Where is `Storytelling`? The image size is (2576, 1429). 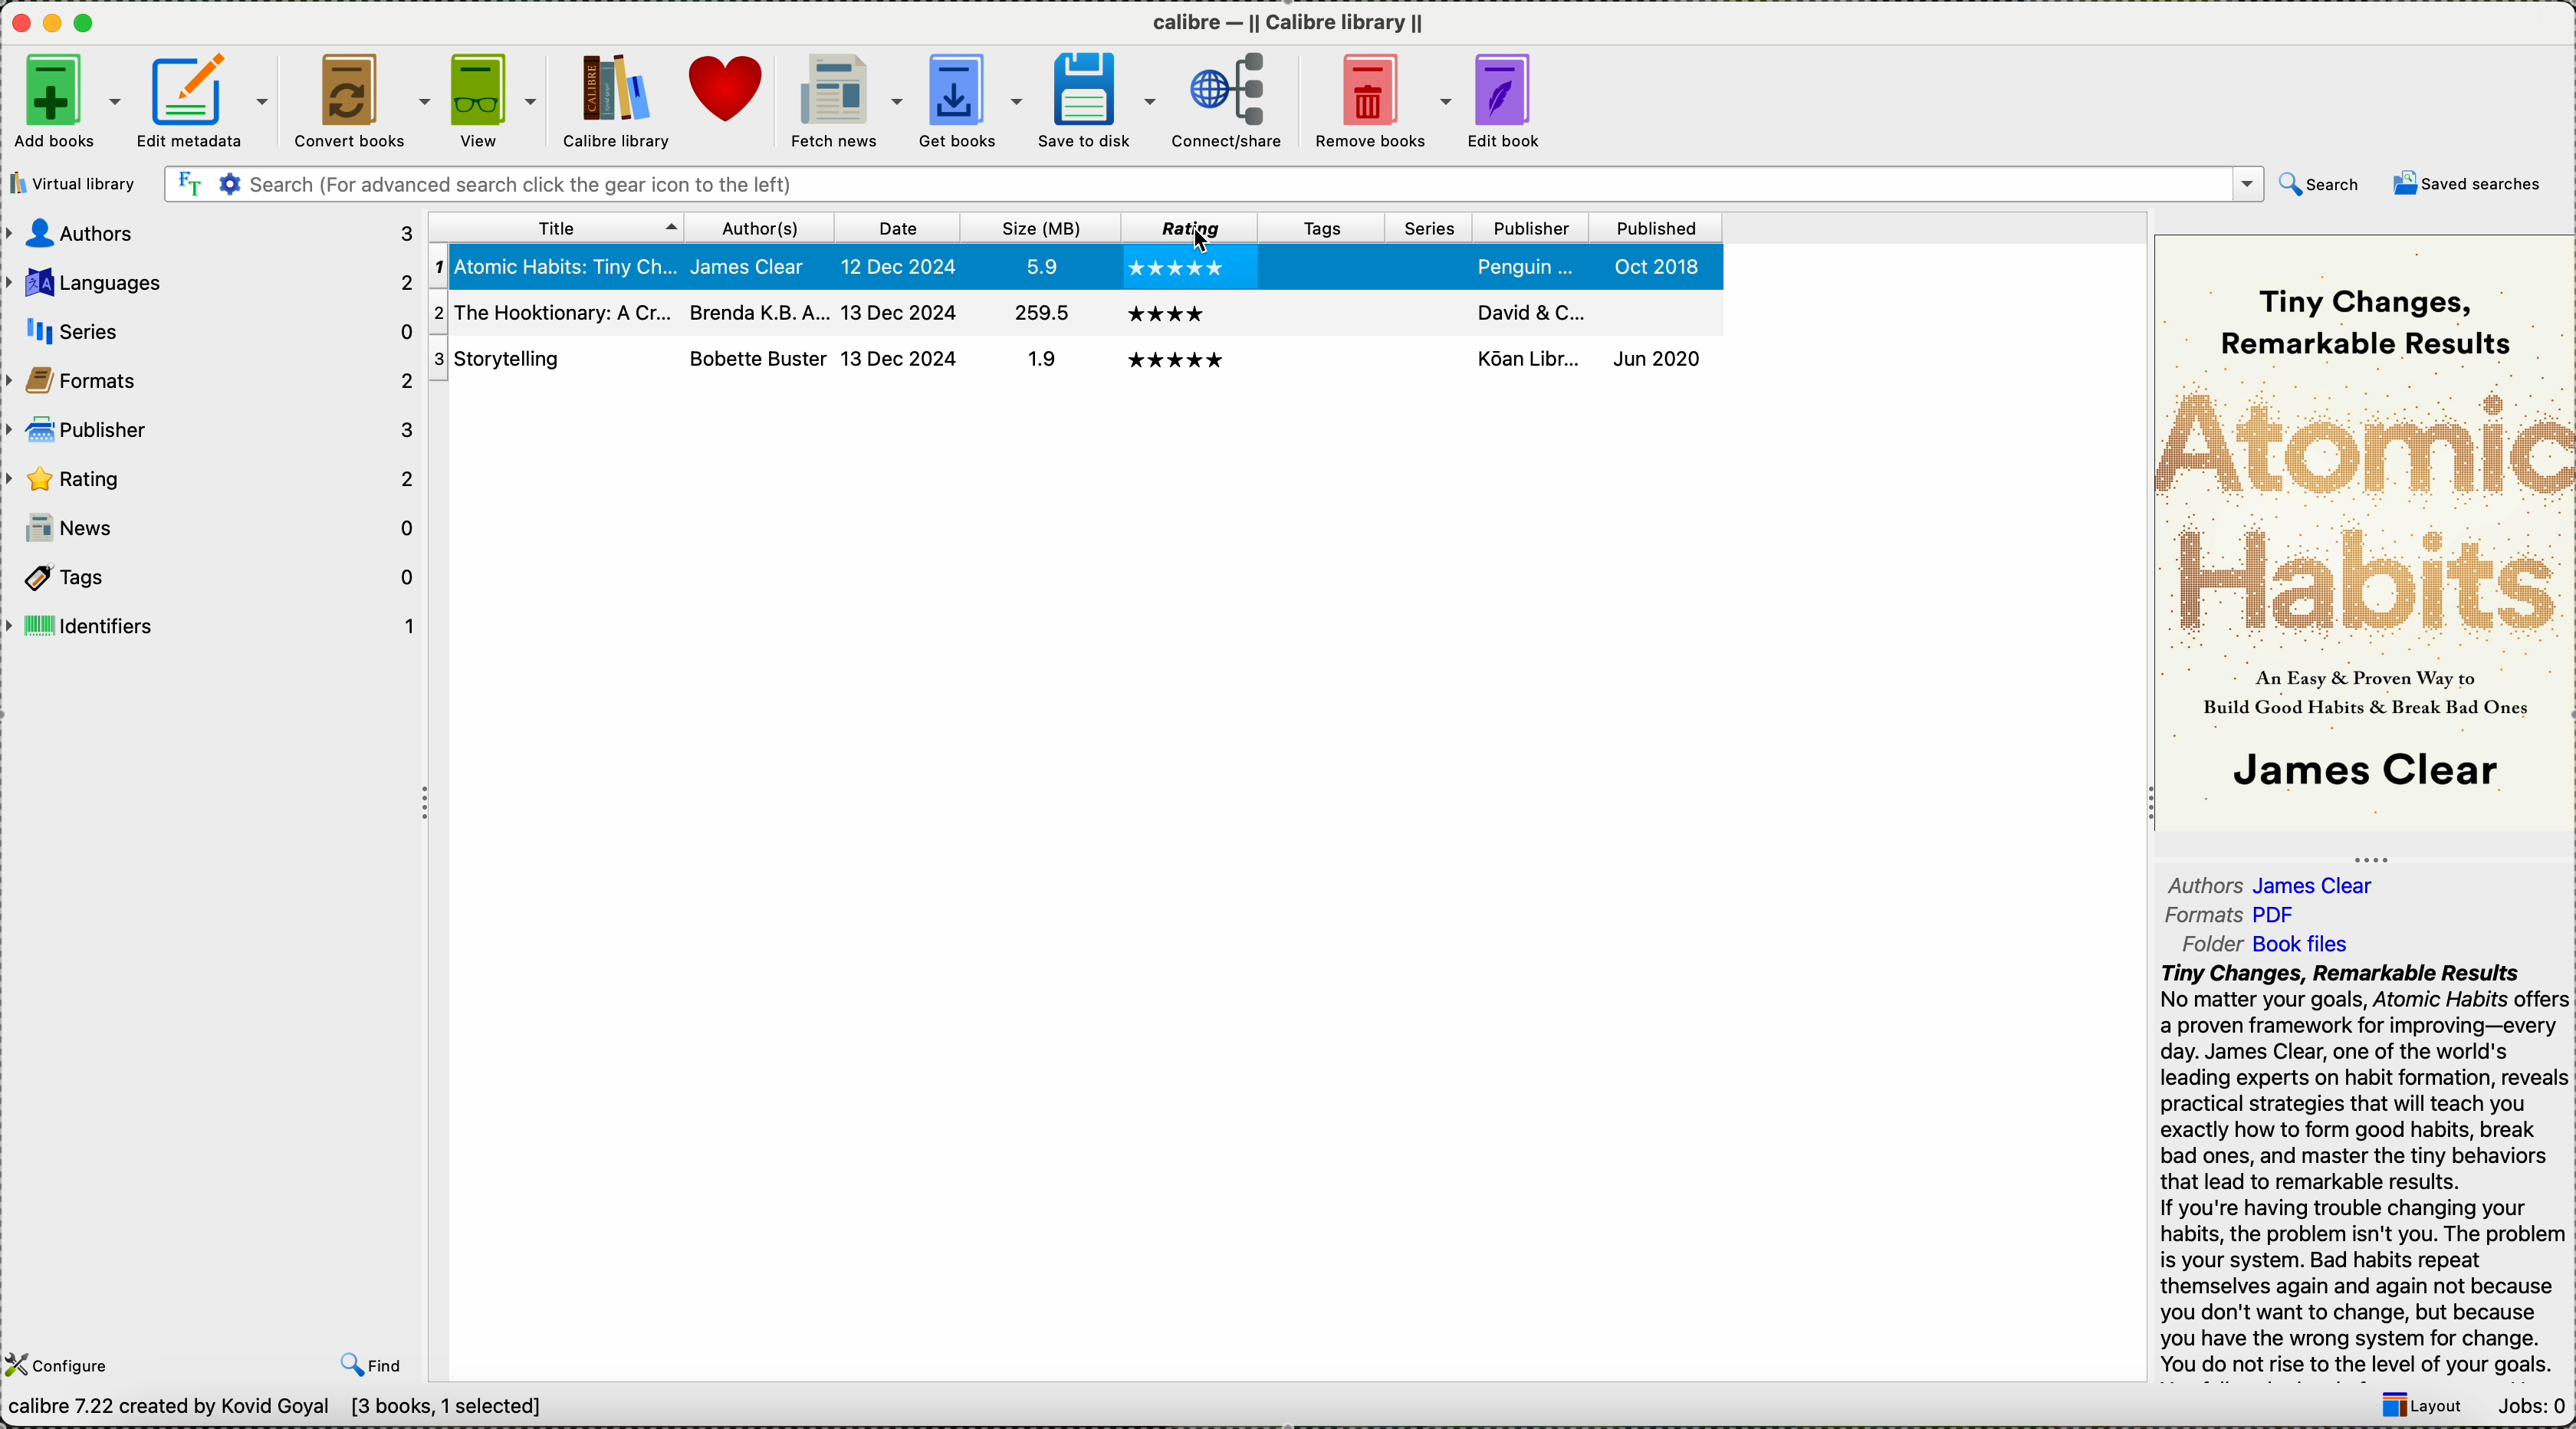
Storytelling is located at coordinates (549, 359).